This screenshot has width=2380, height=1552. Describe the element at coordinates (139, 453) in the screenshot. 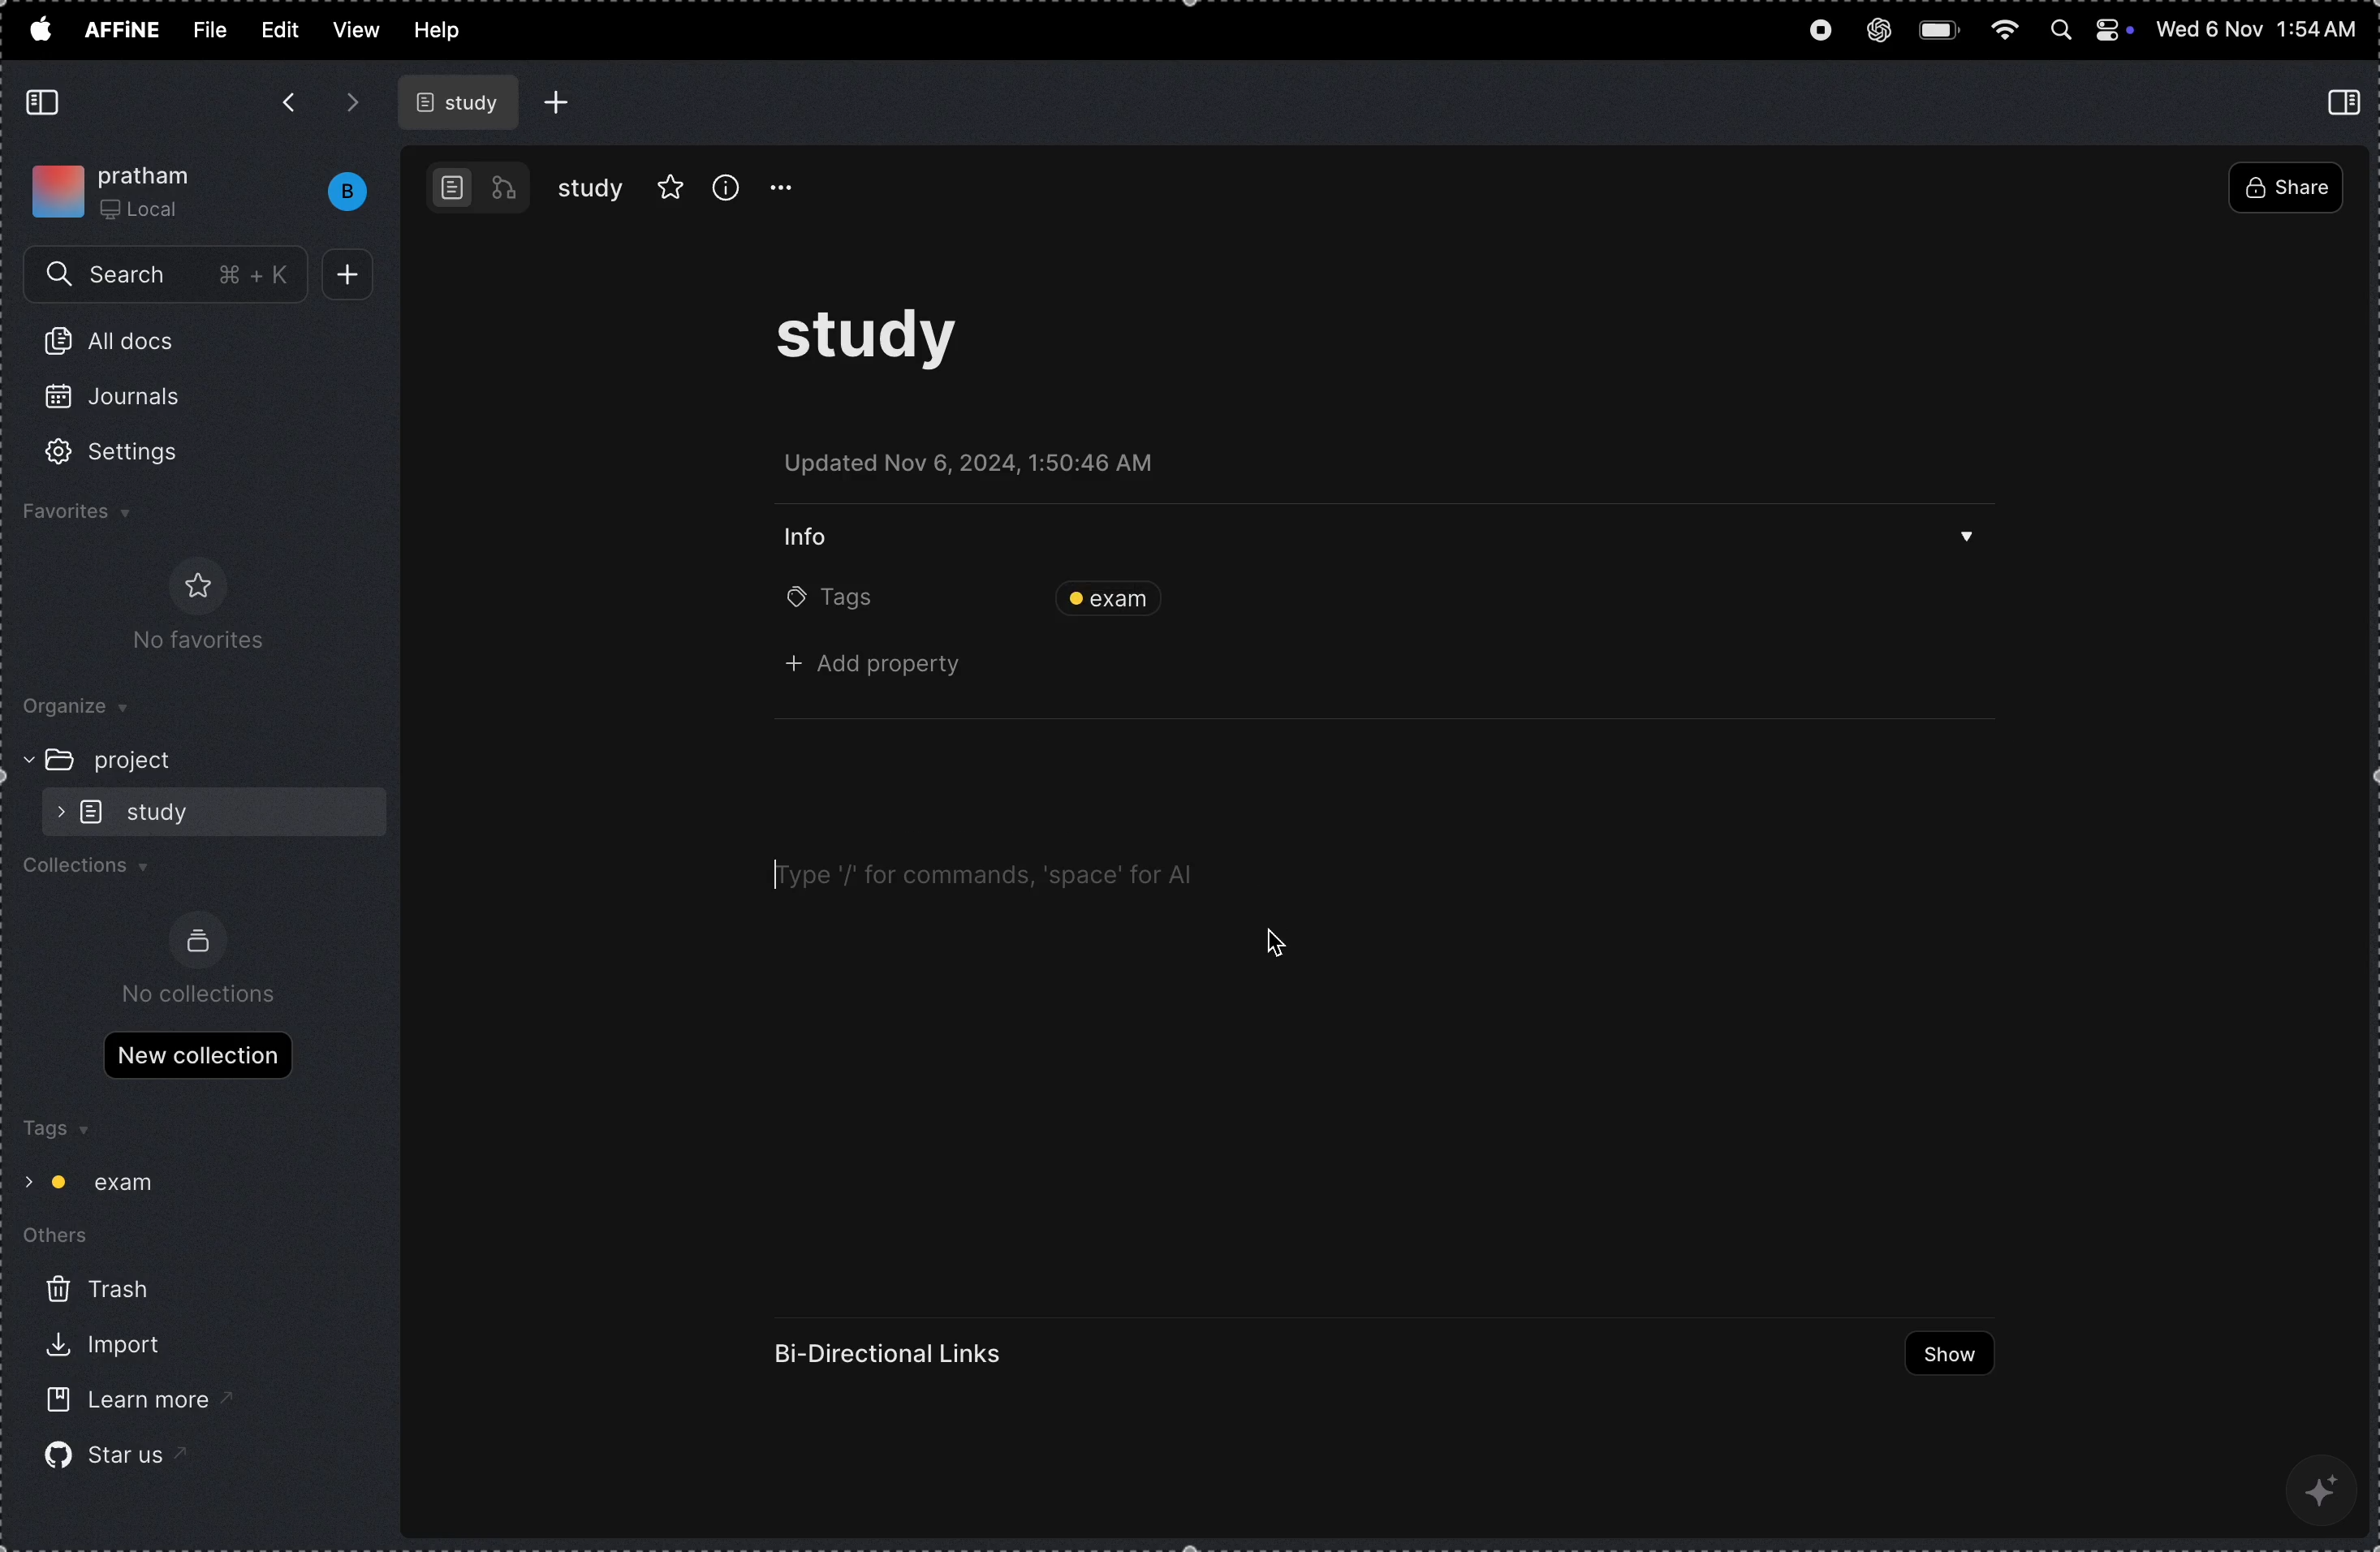

I see `settings` at that location.